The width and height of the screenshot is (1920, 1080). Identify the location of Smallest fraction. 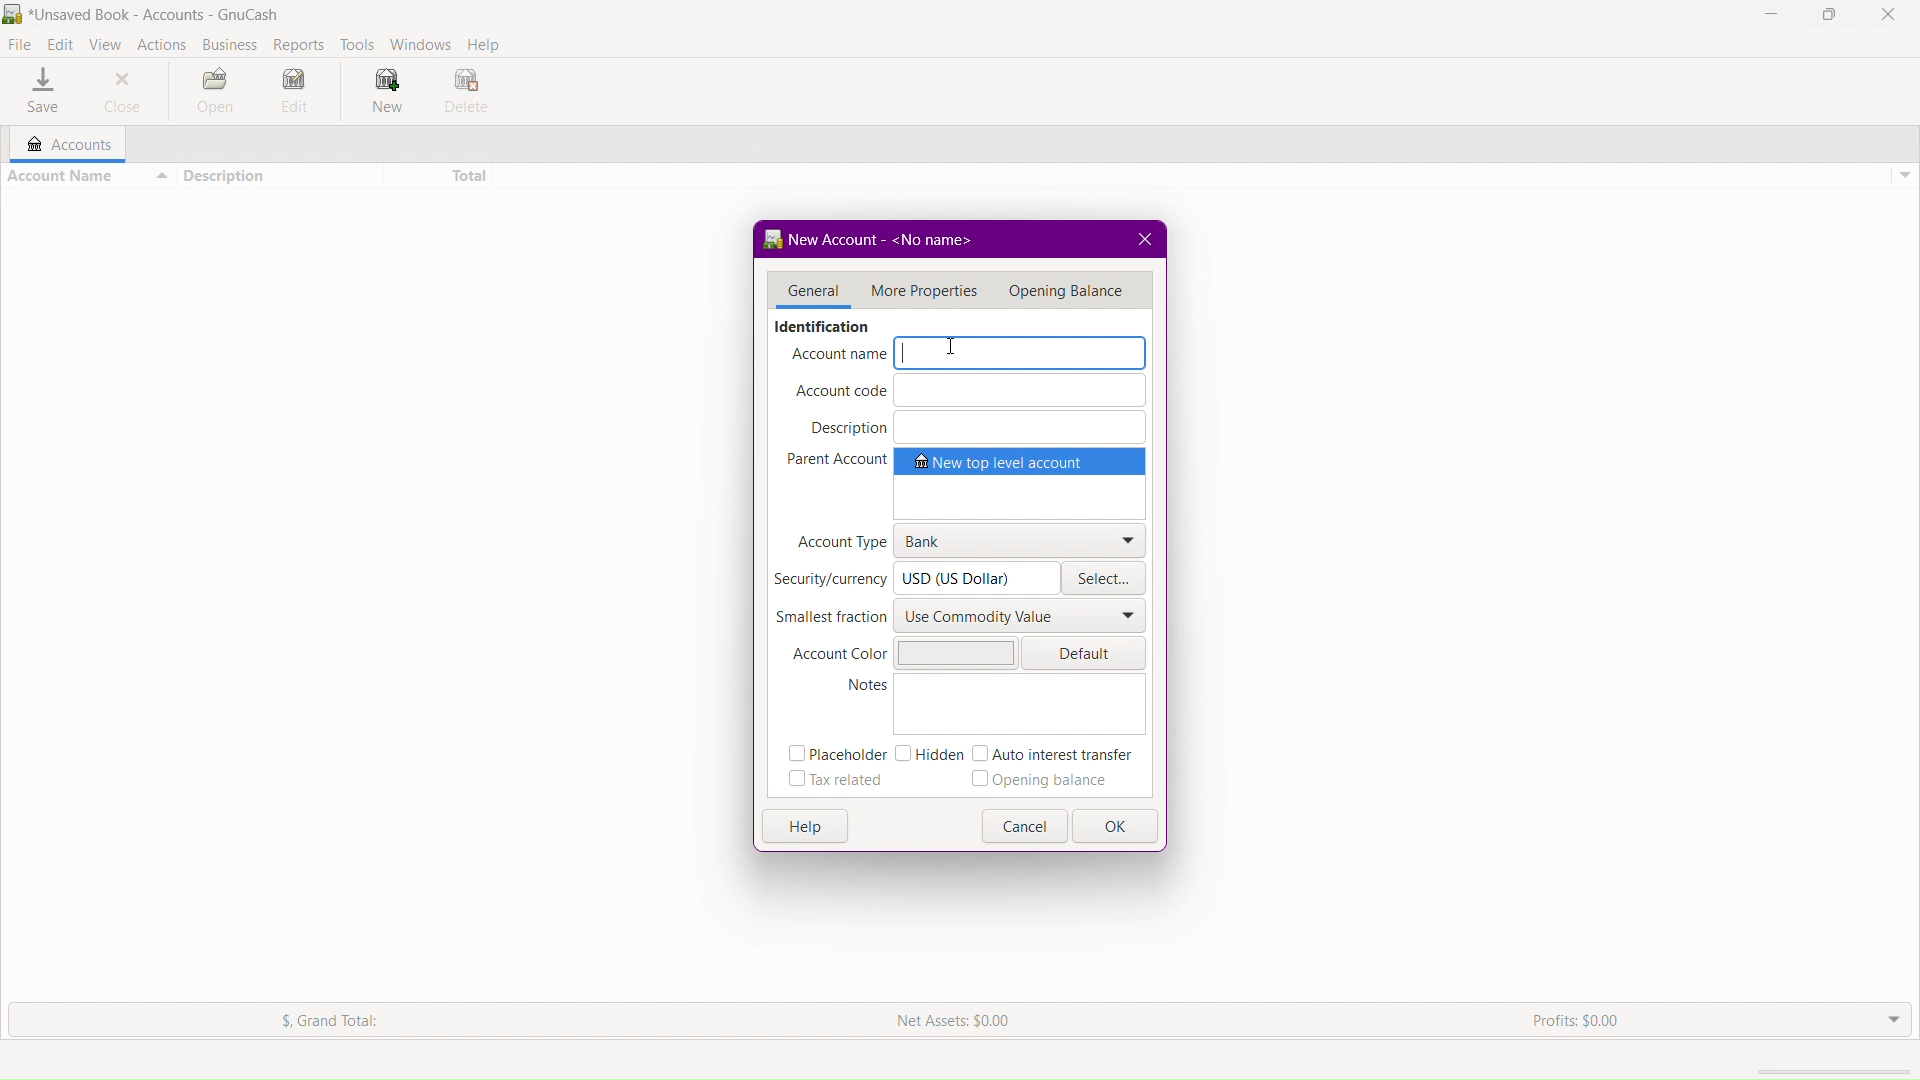
(963, 618).